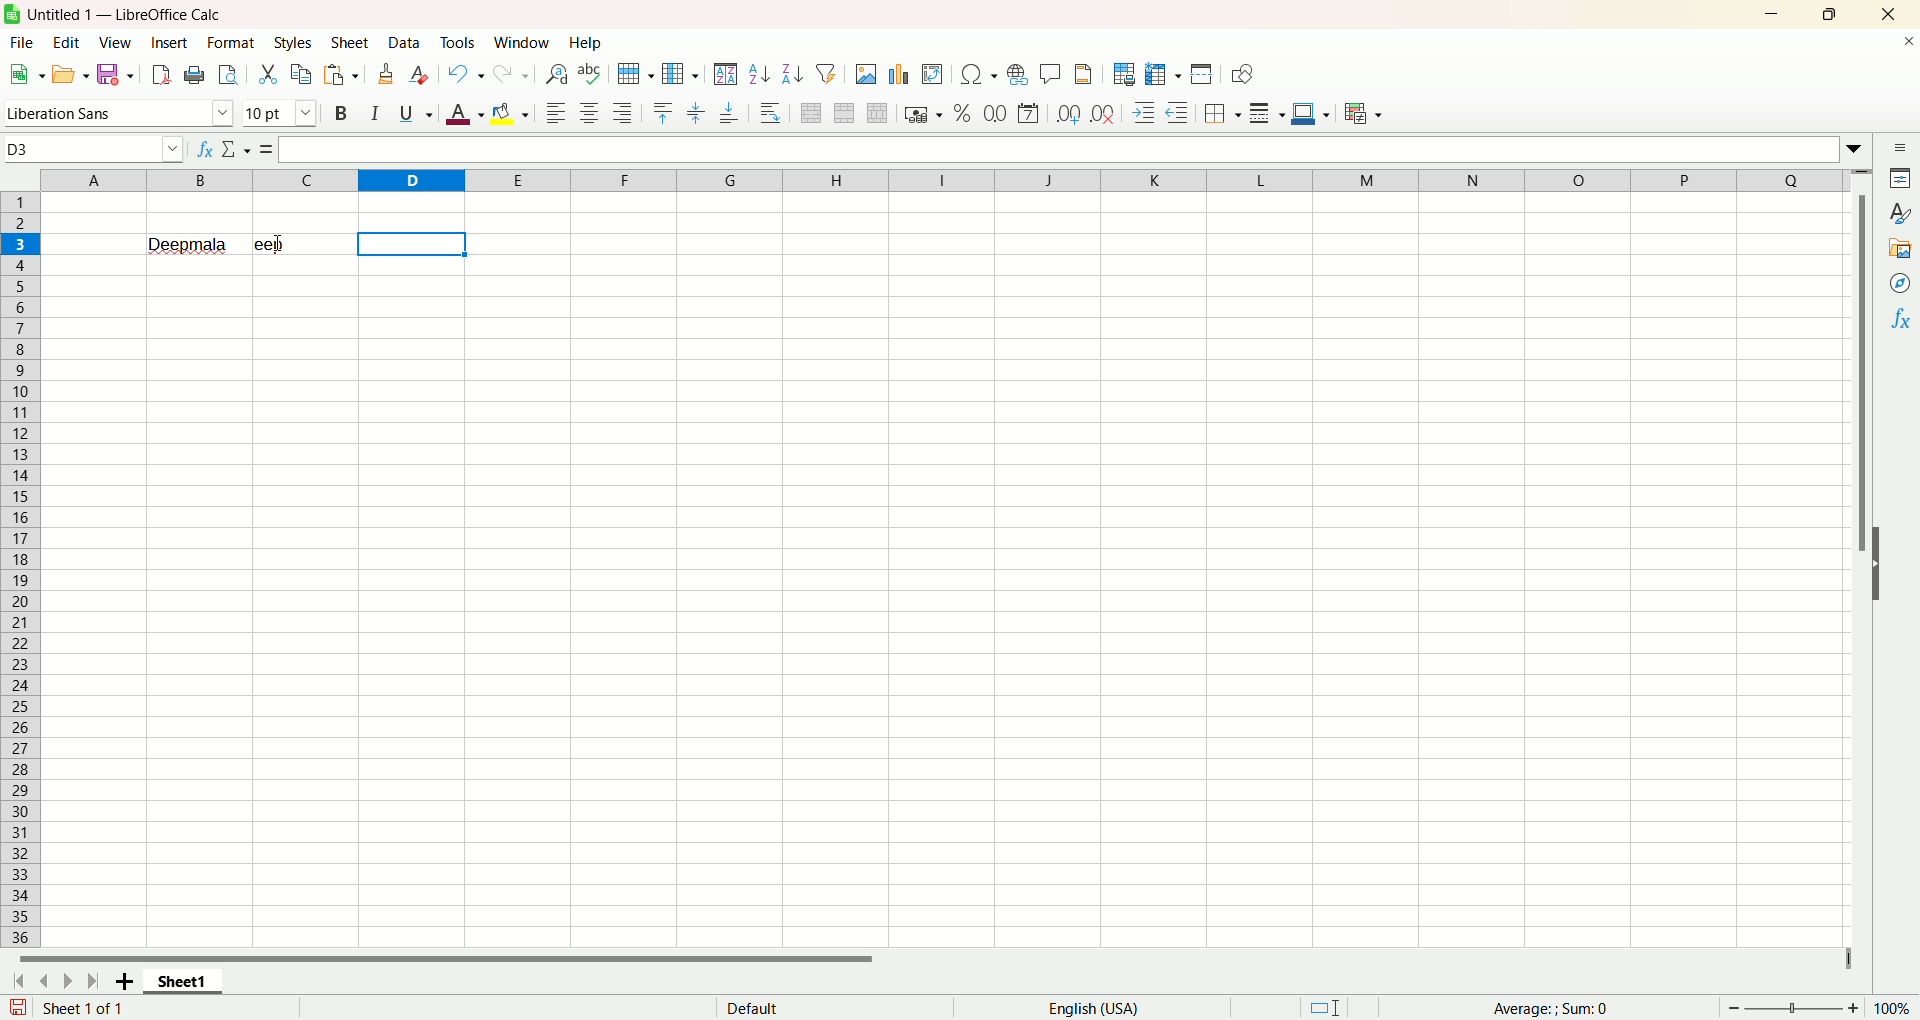 This screenshot has width=1920, height=1020. Describe the element at coordinates (1891, 1008) in the screenshot. I see `100%` at that location.